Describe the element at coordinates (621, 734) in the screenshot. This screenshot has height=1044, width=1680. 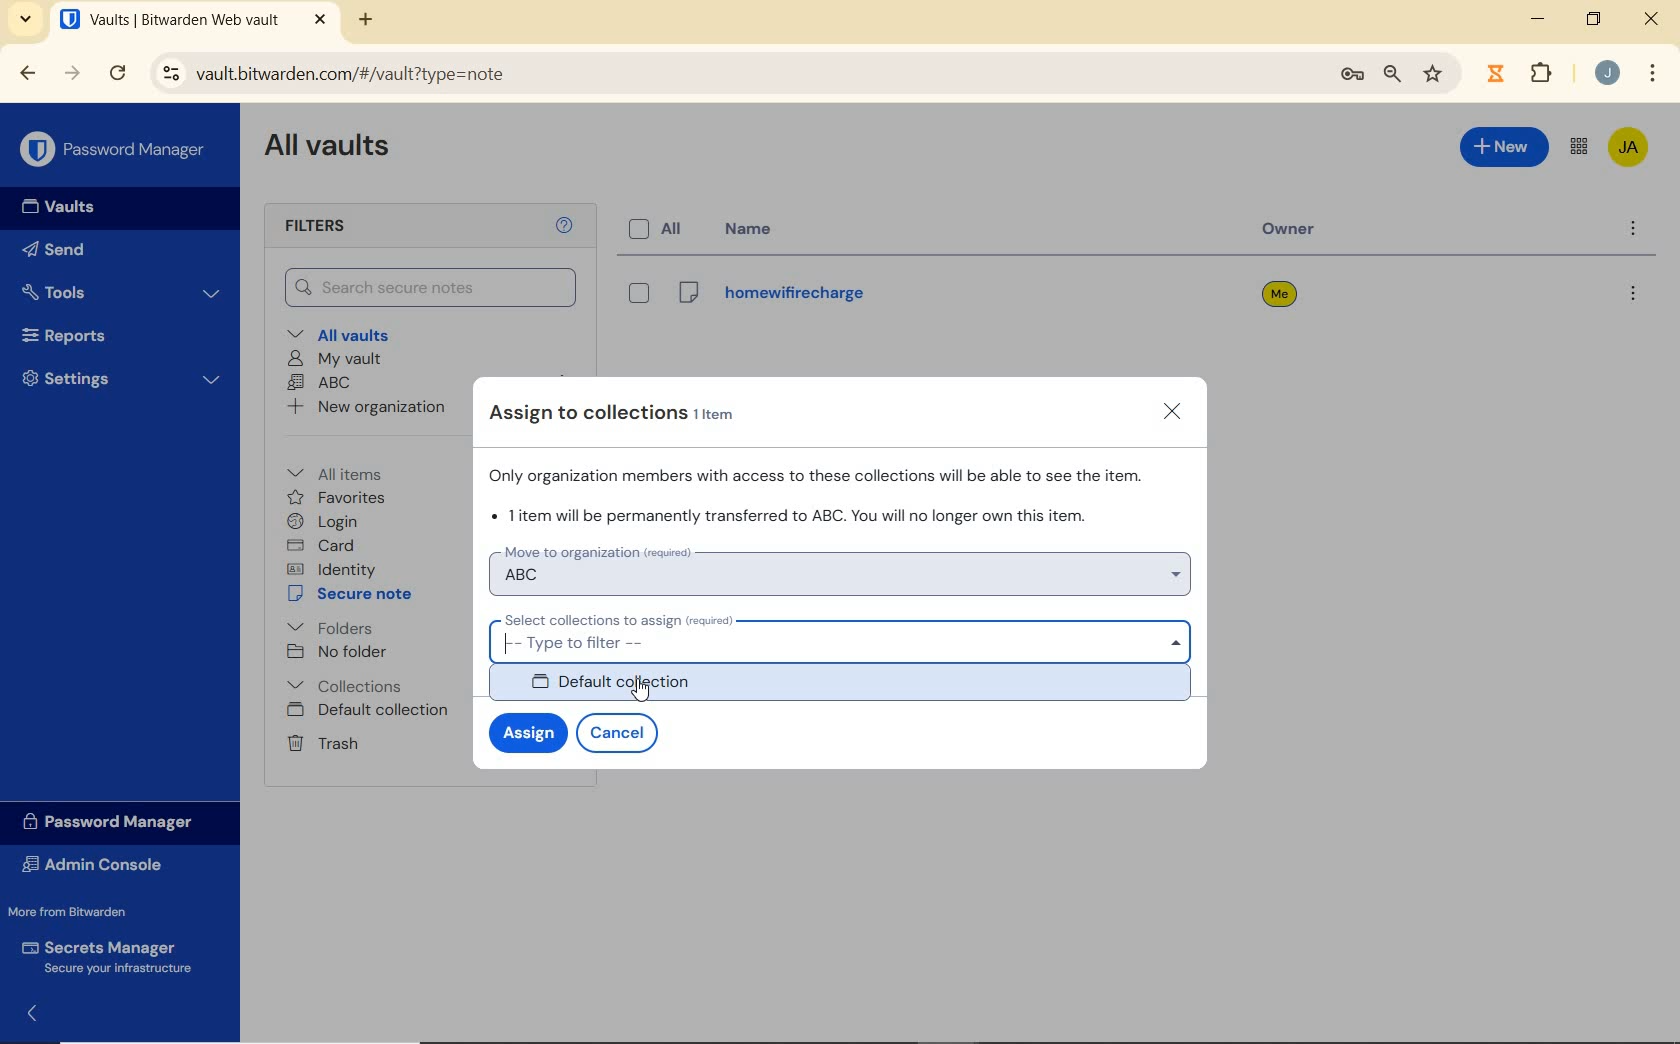
I see `cancel` at that location.